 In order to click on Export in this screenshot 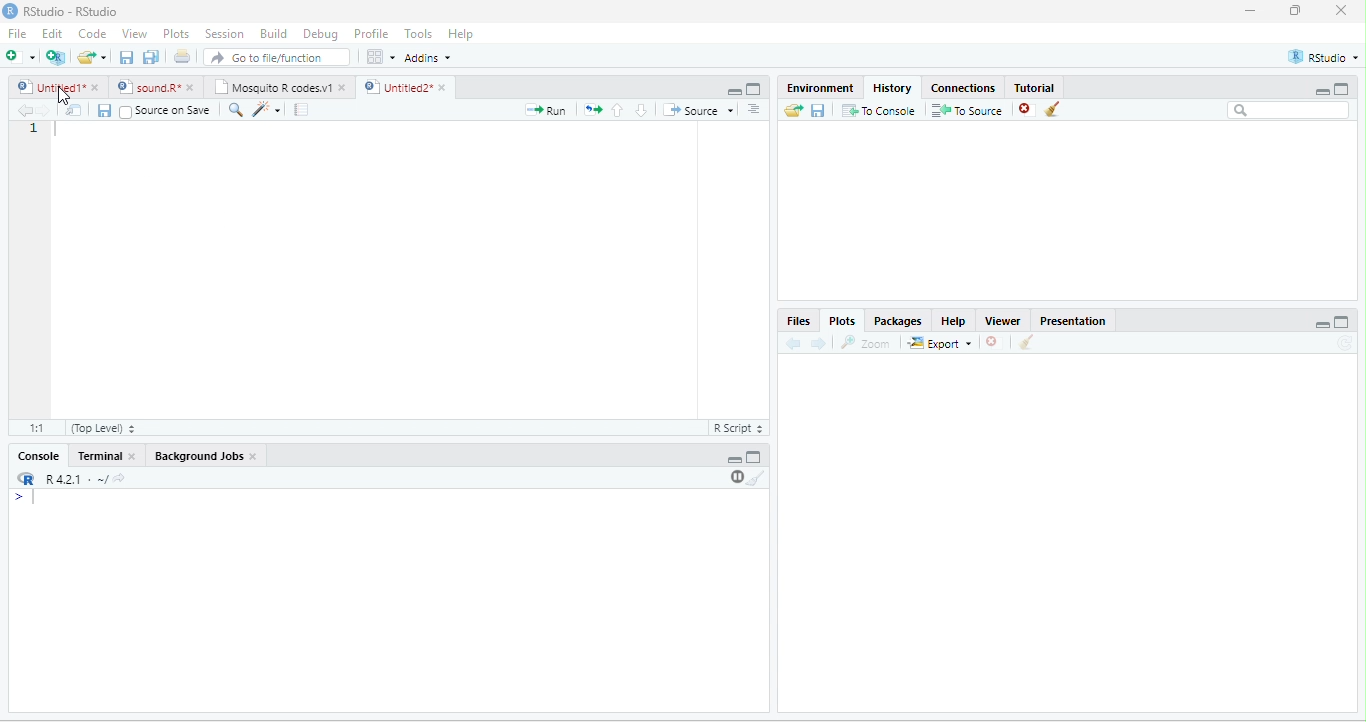, I will do `click(940, 344)`.